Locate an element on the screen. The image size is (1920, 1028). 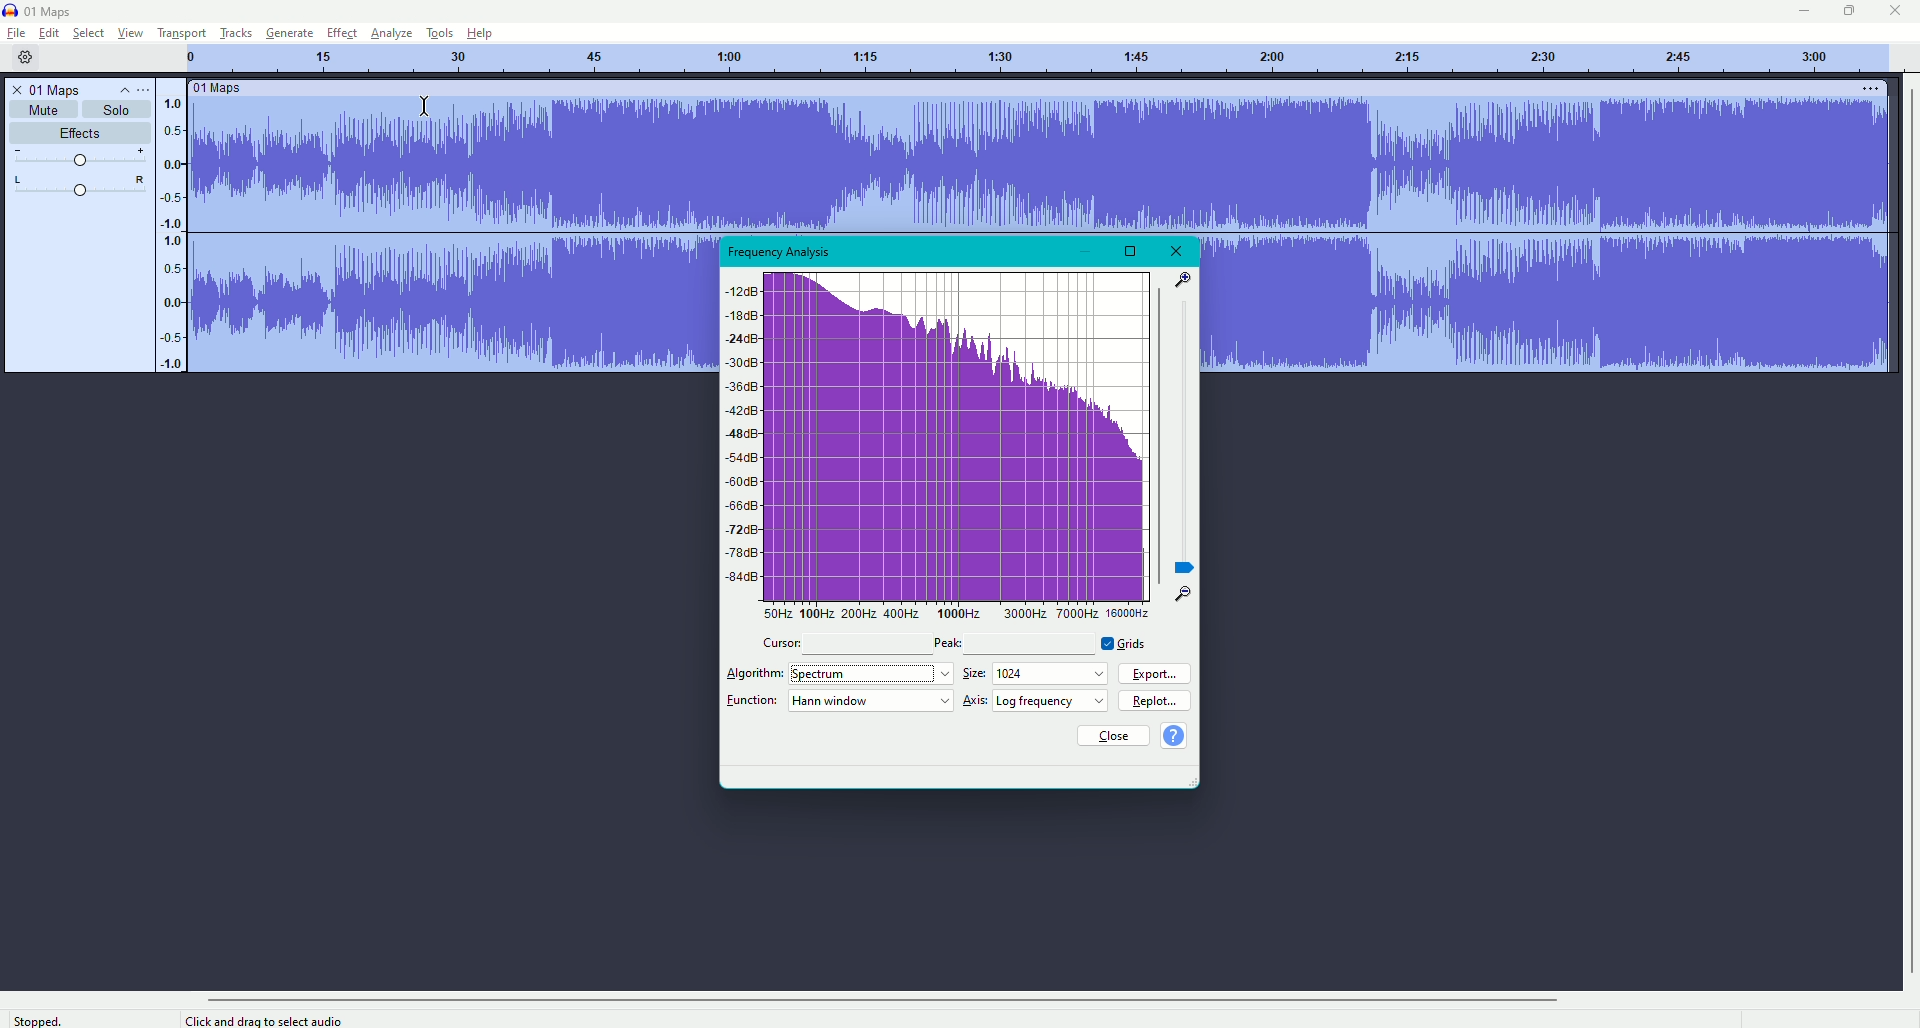
Minimize is located at coordinates (1801, 11).